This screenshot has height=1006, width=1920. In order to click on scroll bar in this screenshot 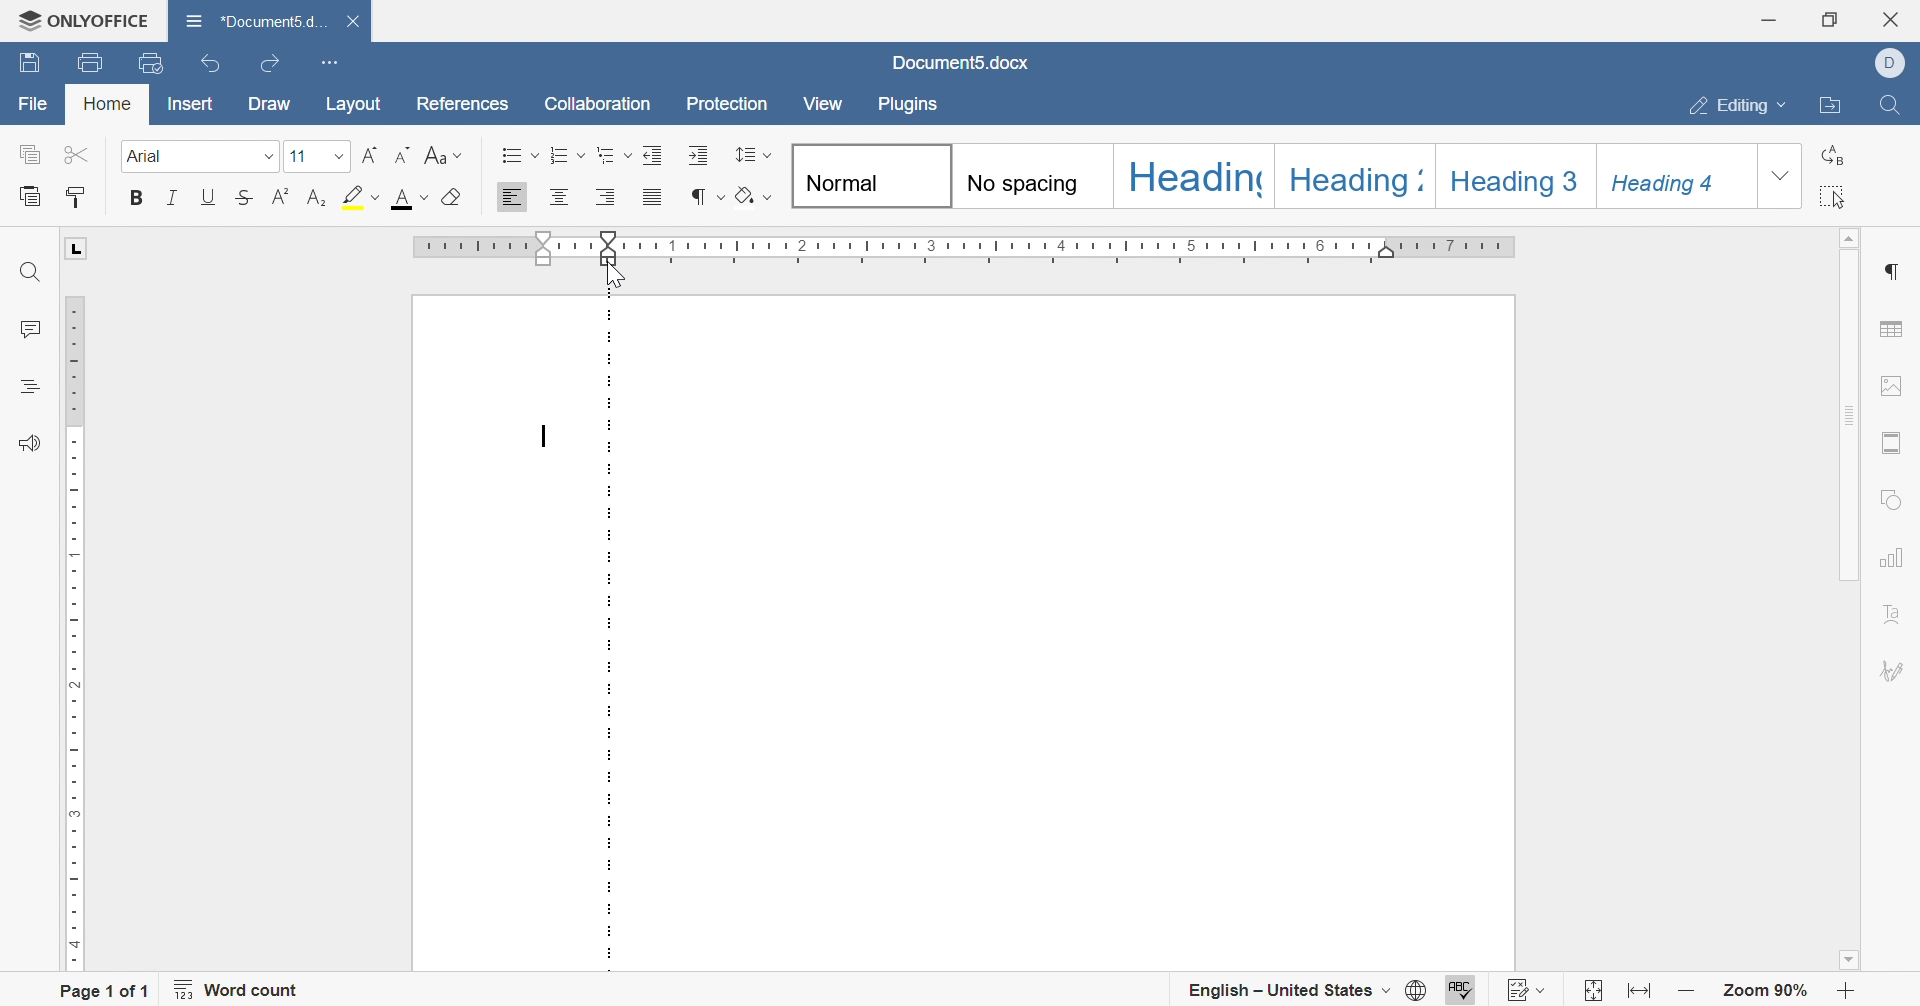, I will do `click(1853, 413)`.